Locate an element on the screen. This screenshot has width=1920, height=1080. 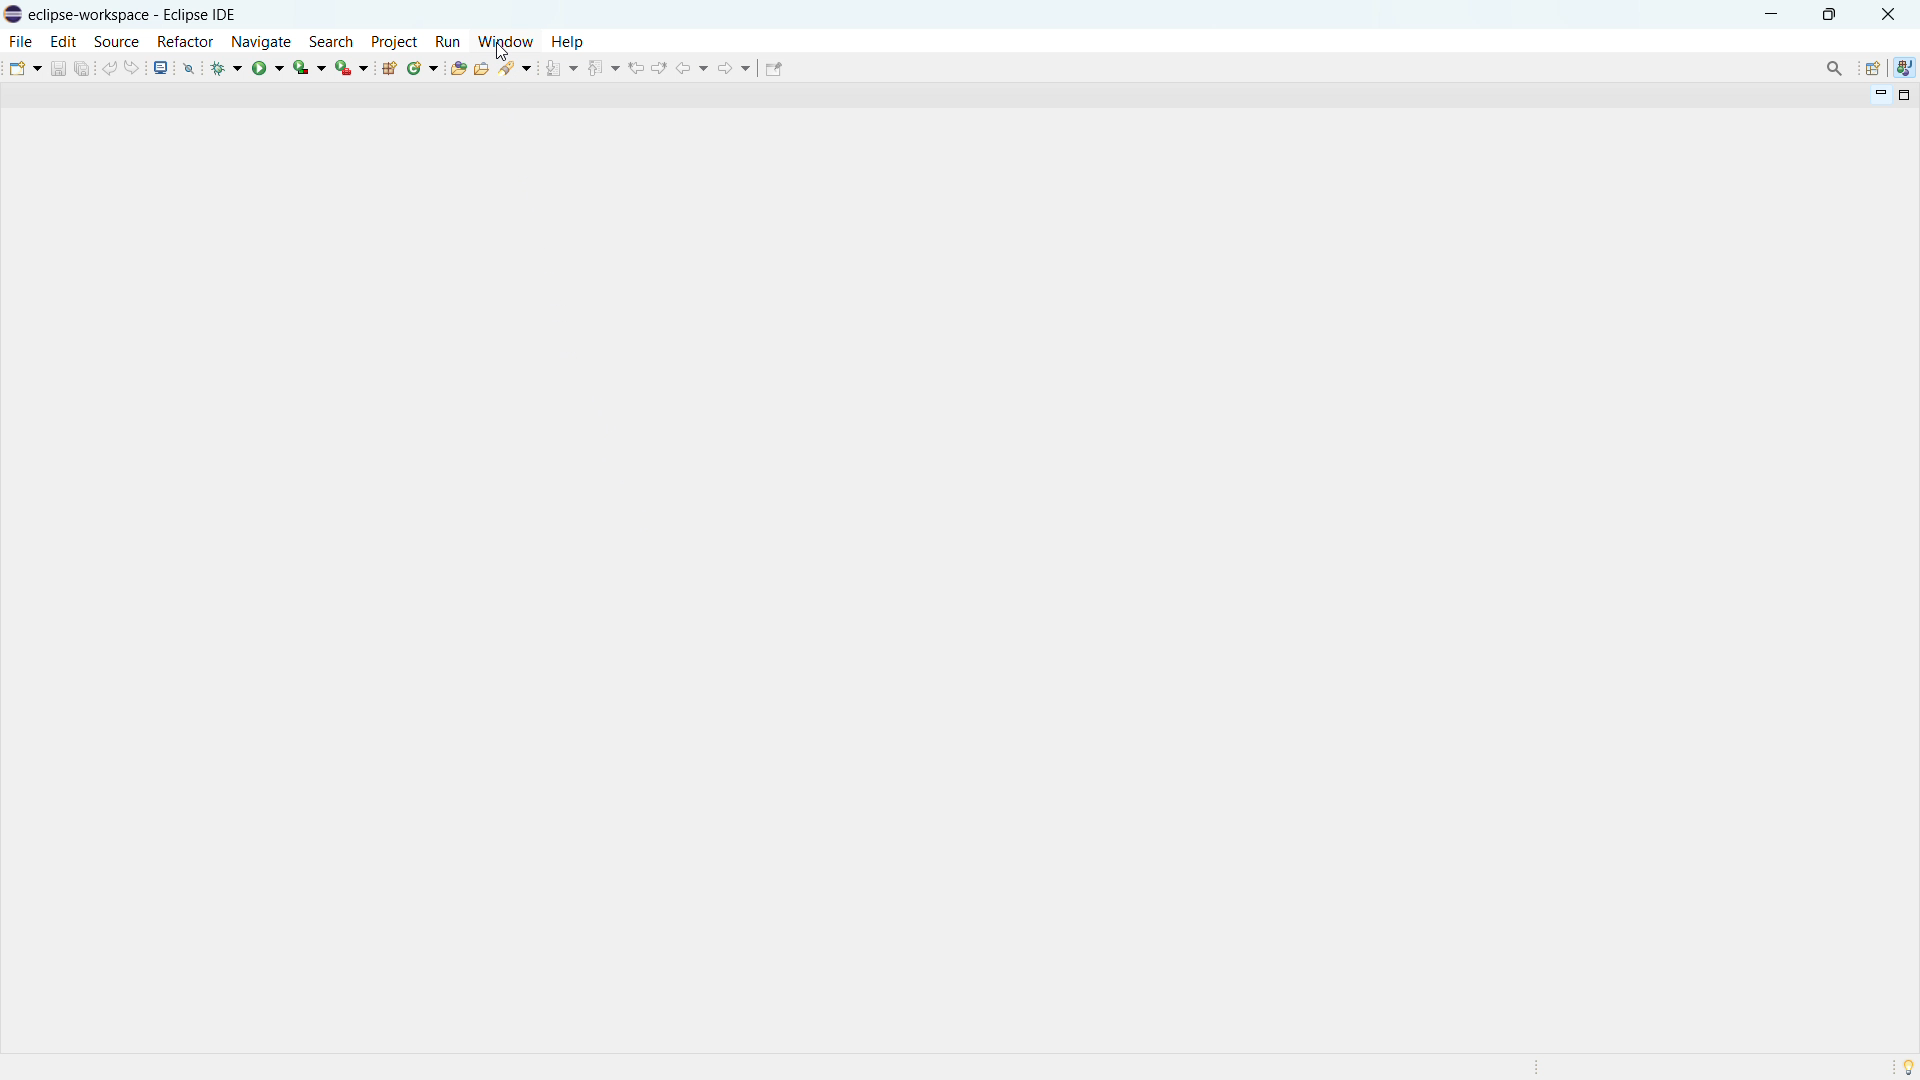
close is located at coordinates (1887, 15).